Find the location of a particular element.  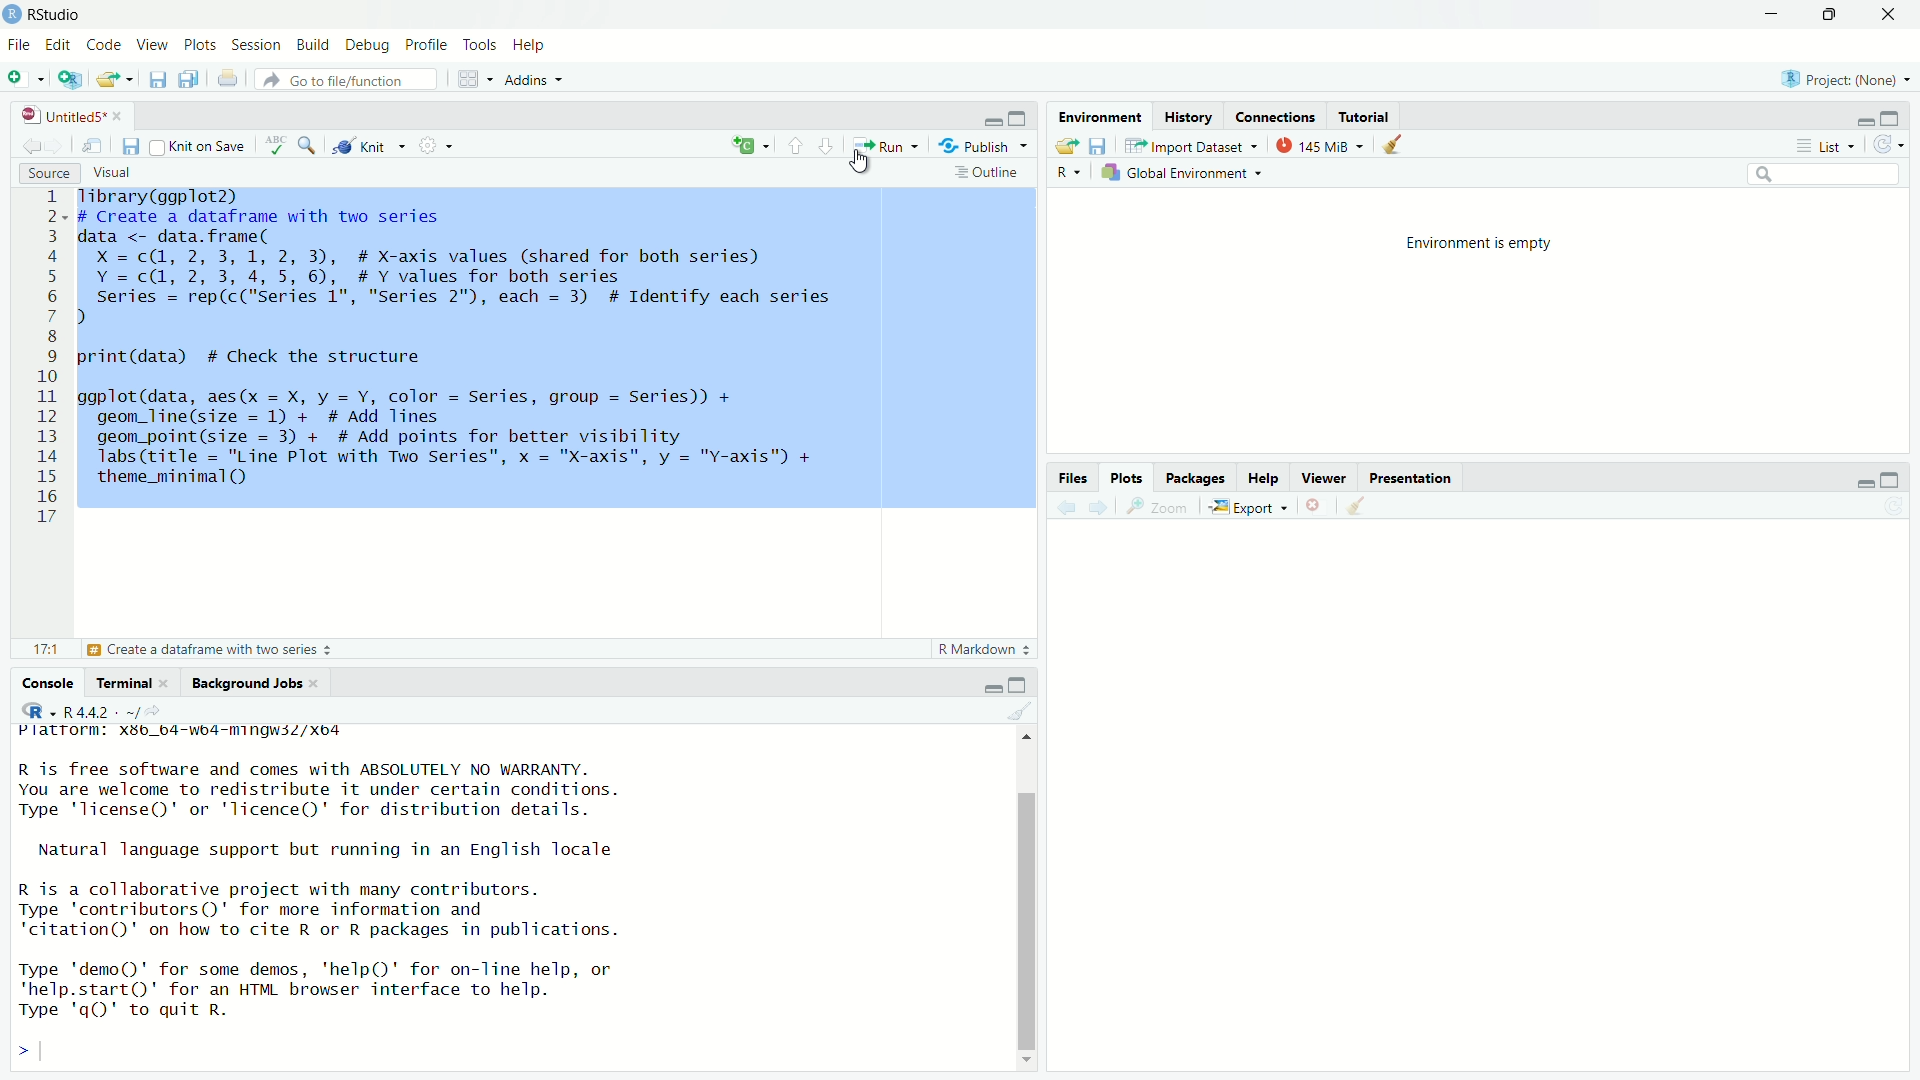

minimize is located at coordinates (991, 685).